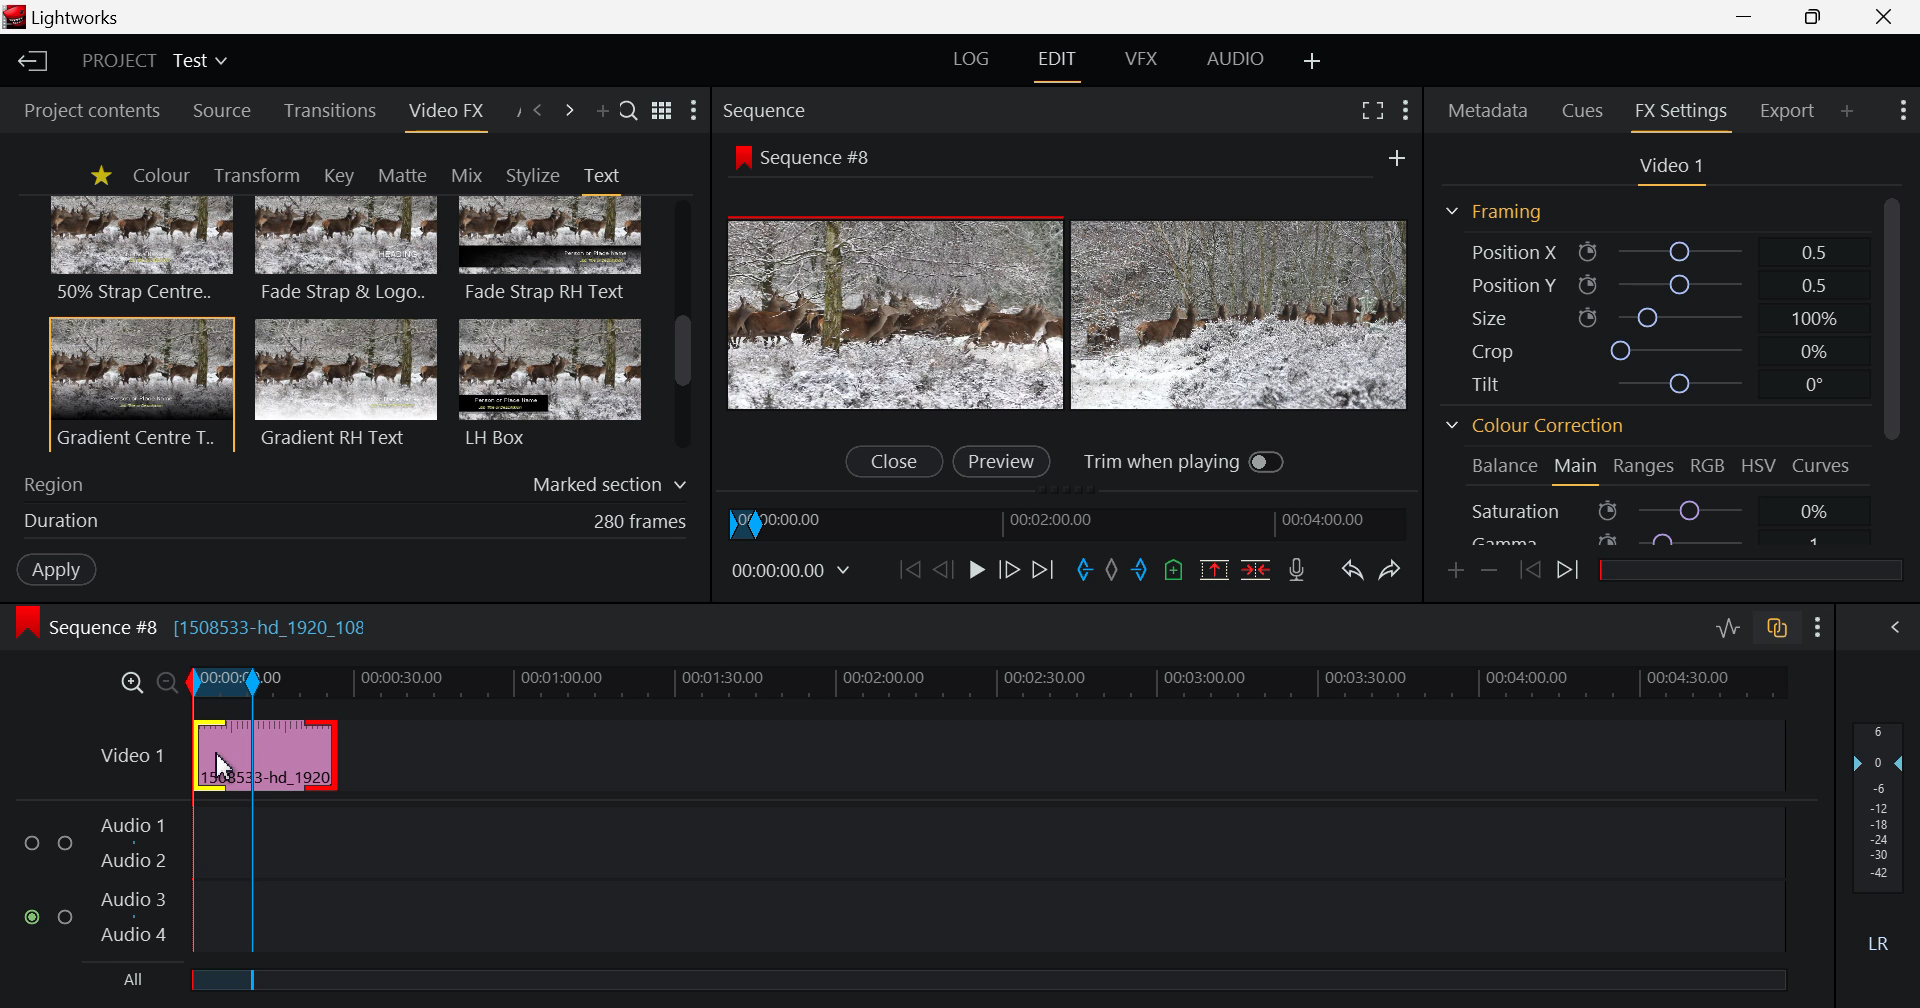  I want to click on VFX Layout, so click(1145, 59).